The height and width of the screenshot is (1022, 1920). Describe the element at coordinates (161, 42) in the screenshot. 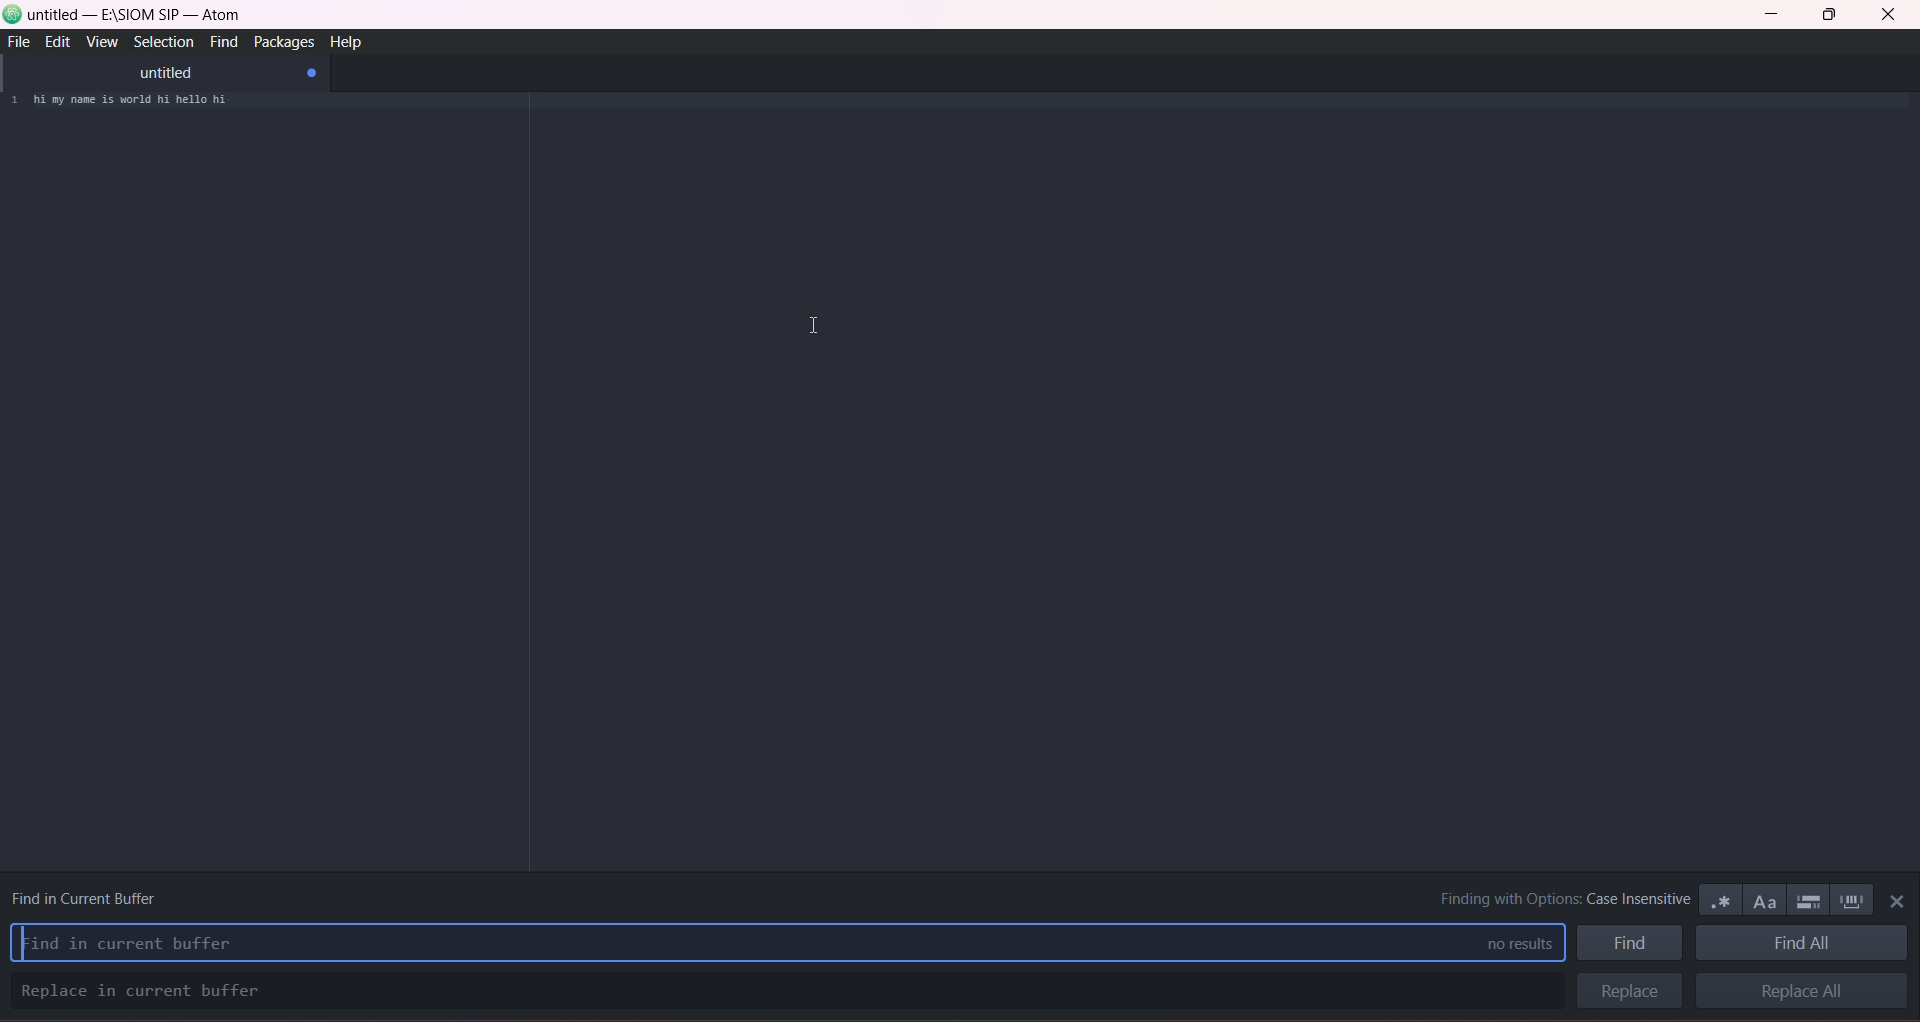

I see `selection` at that location.